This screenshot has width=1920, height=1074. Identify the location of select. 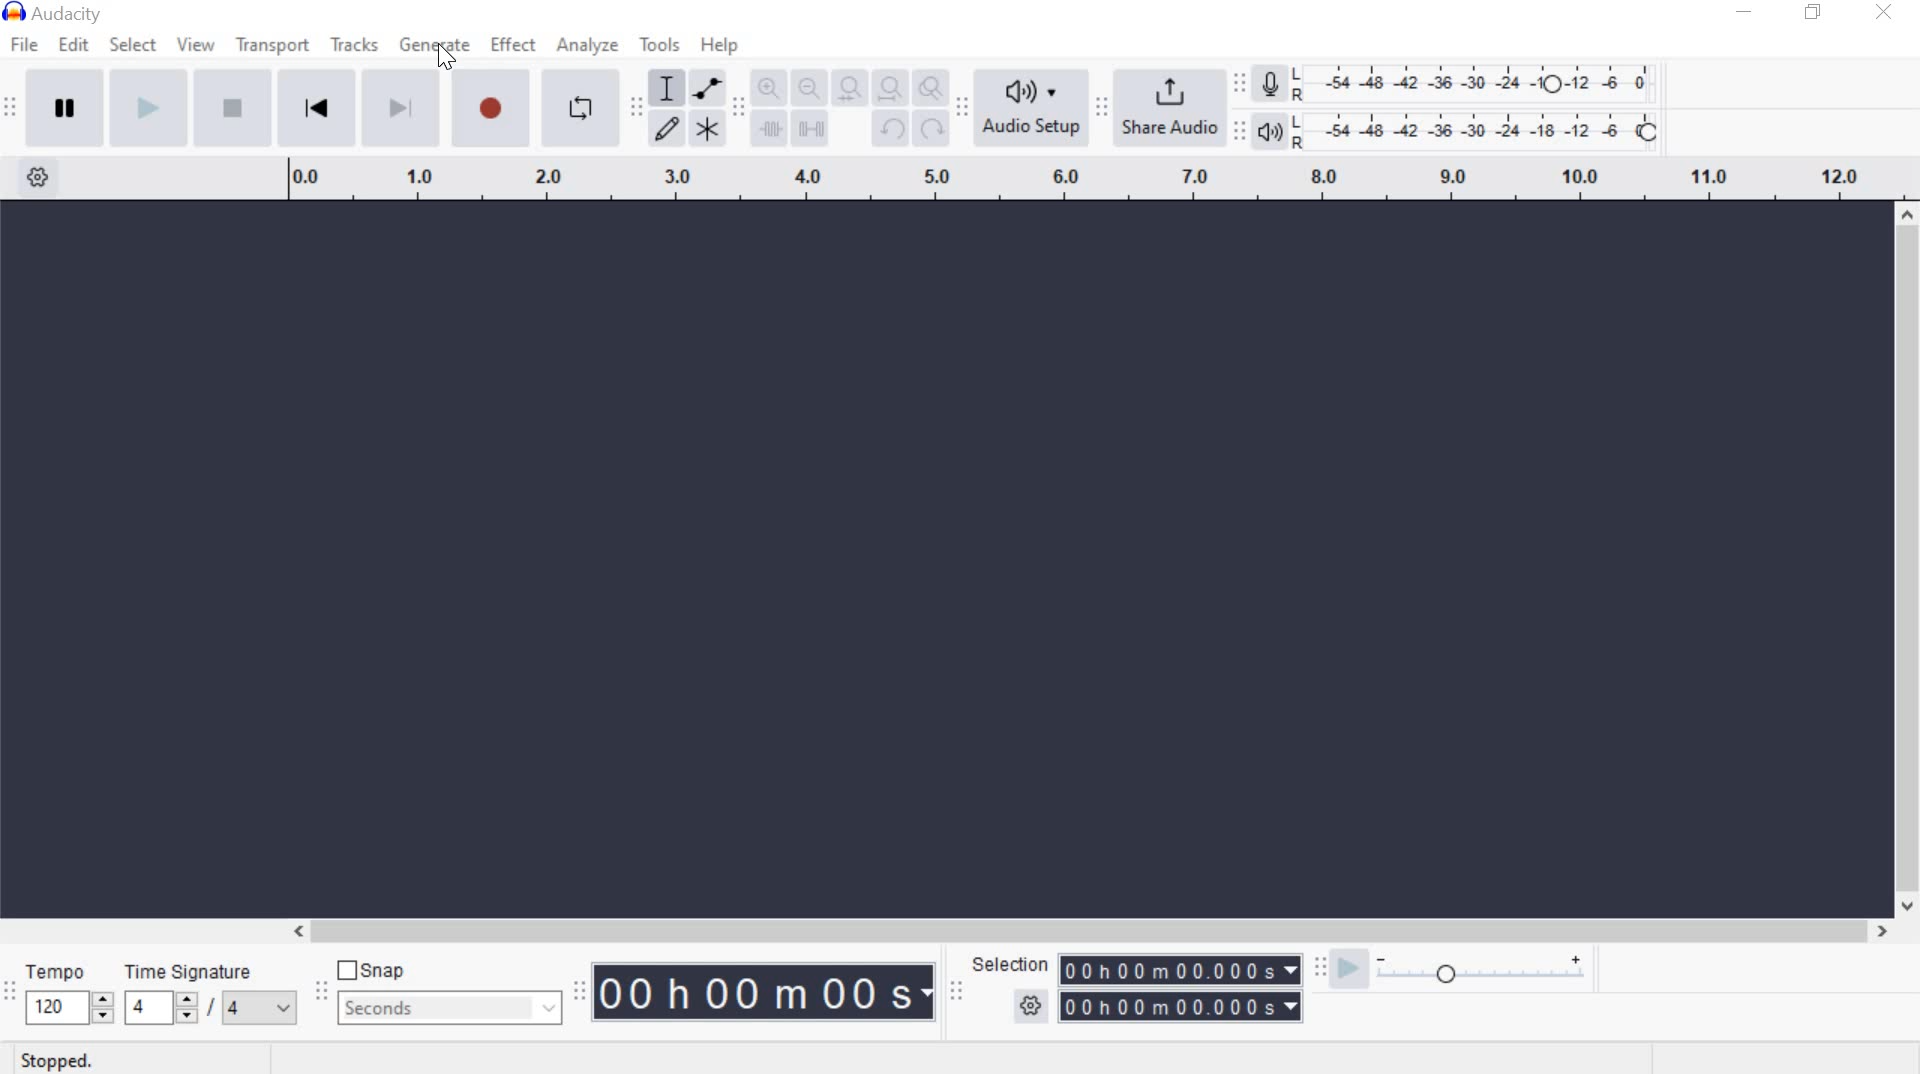
(133, 47).